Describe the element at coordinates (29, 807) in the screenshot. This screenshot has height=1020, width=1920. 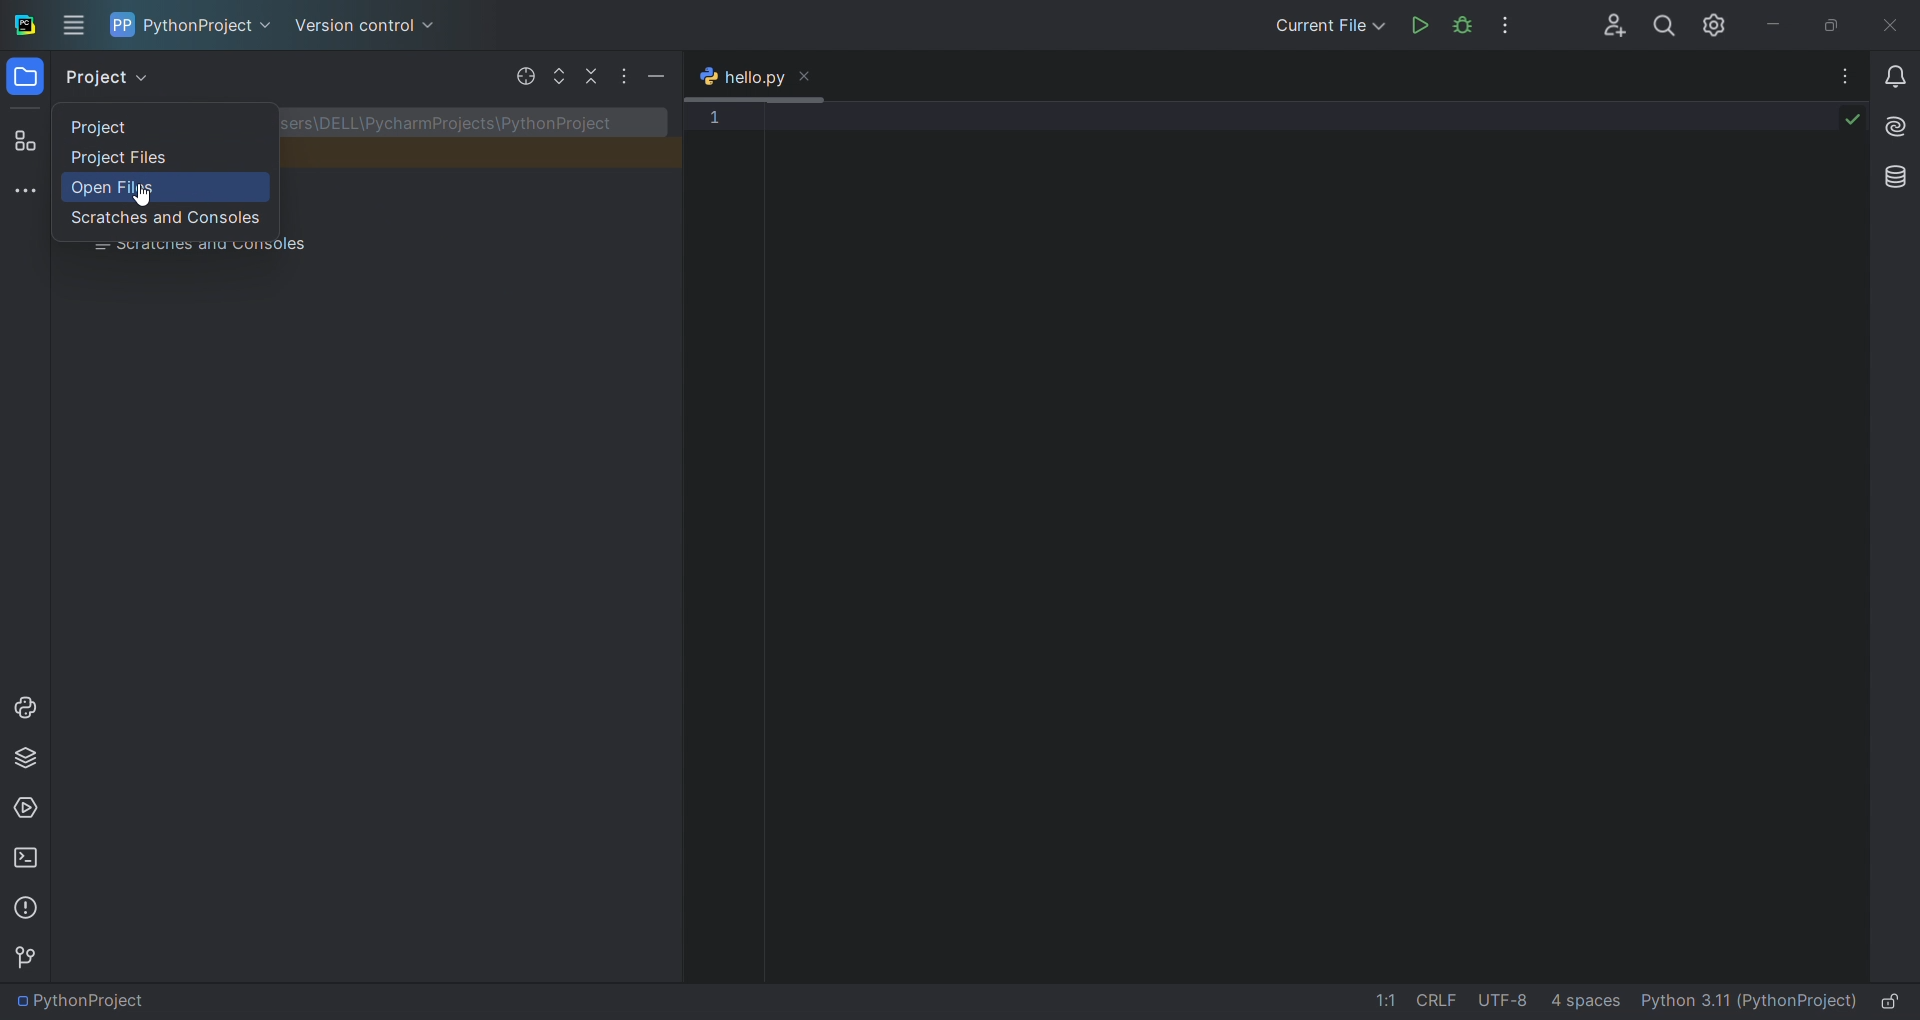
I see `services` at that location.